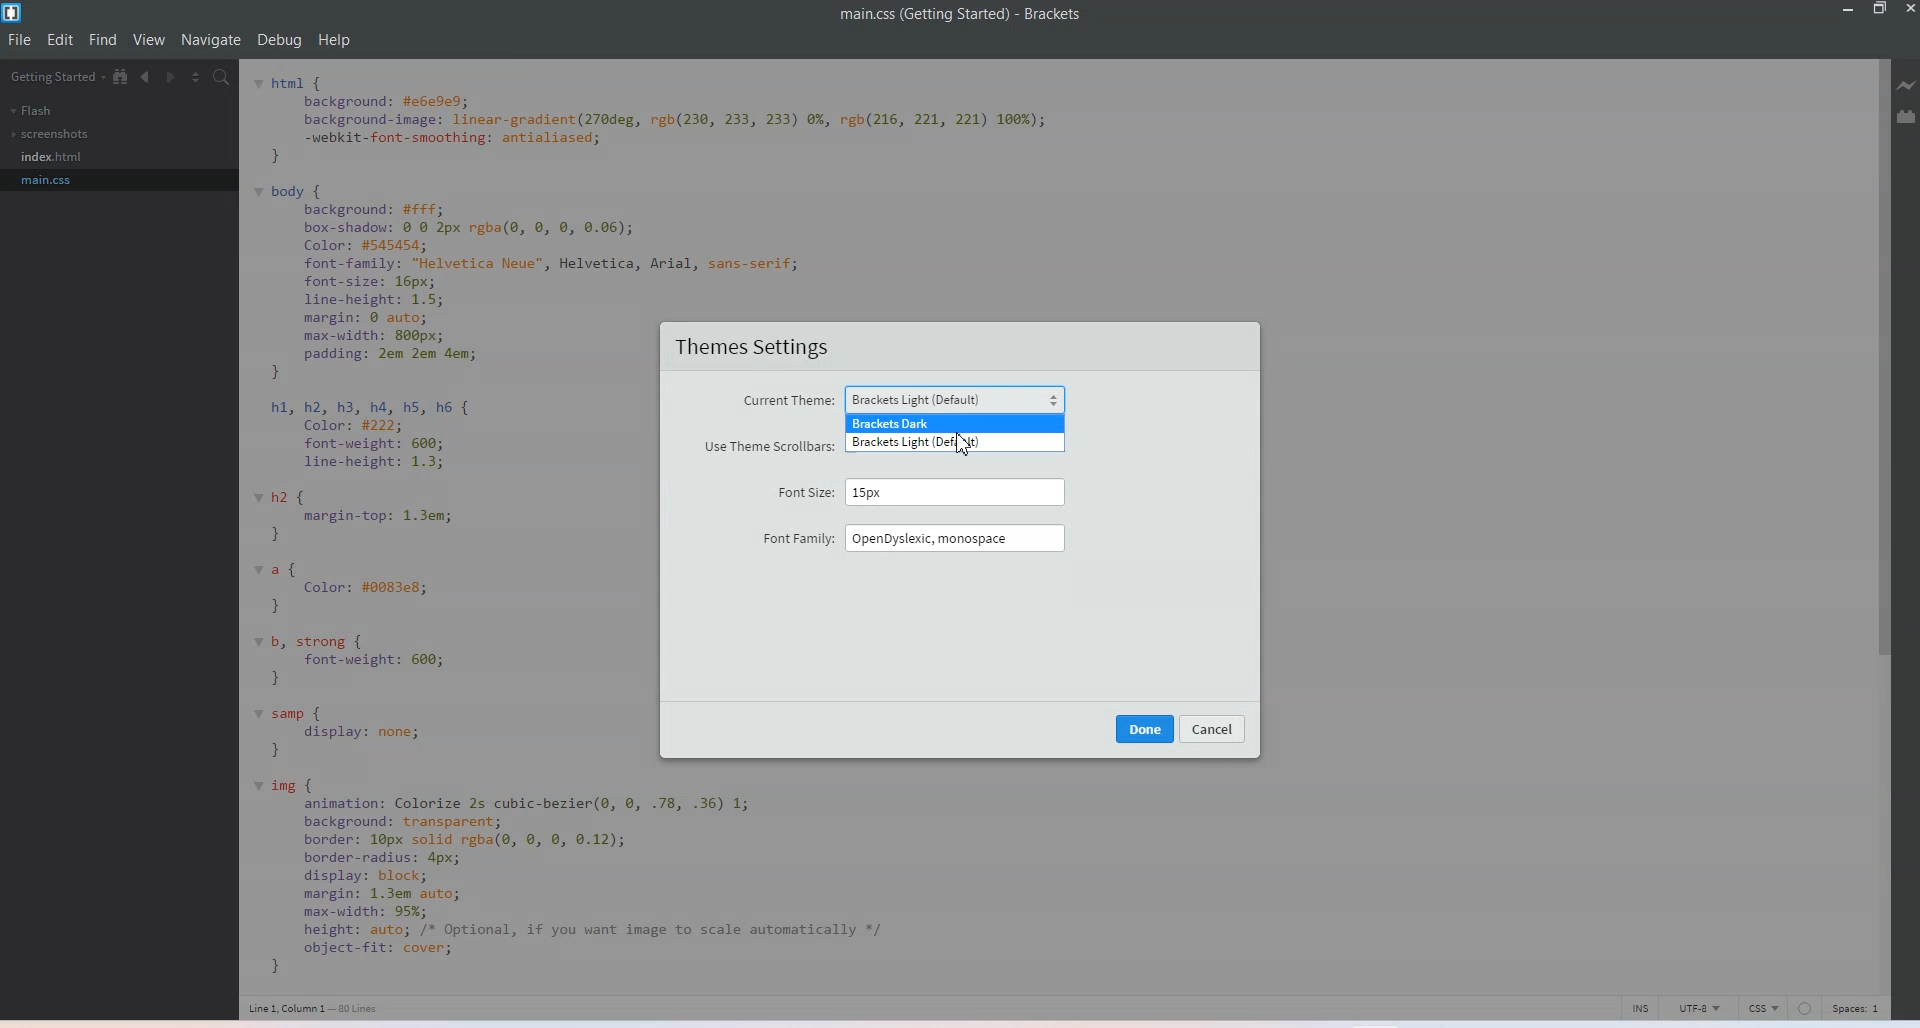  What do you see at coordinates (149, 39) in the screenshot?
I see `View` at bounding box center [149, 39].